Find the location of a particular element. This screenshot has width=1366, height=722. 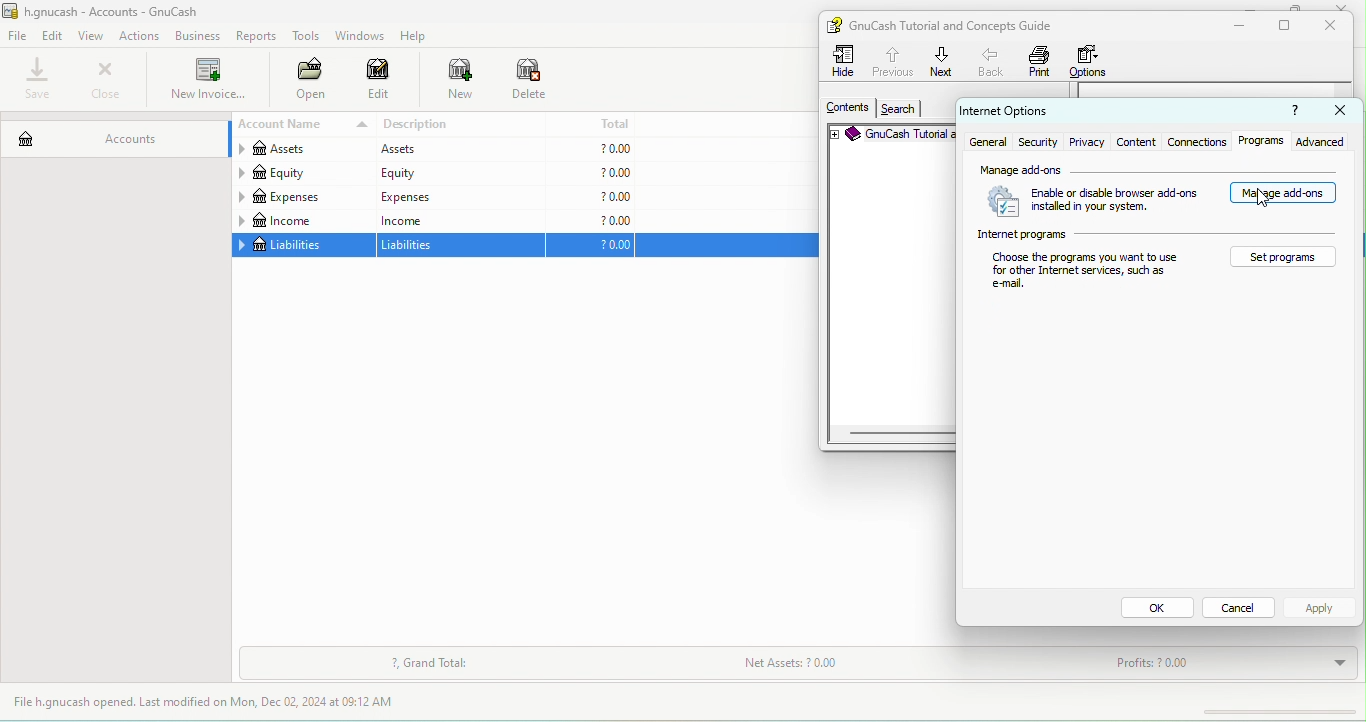

manage add ons is located at coordinates (1161, 168).